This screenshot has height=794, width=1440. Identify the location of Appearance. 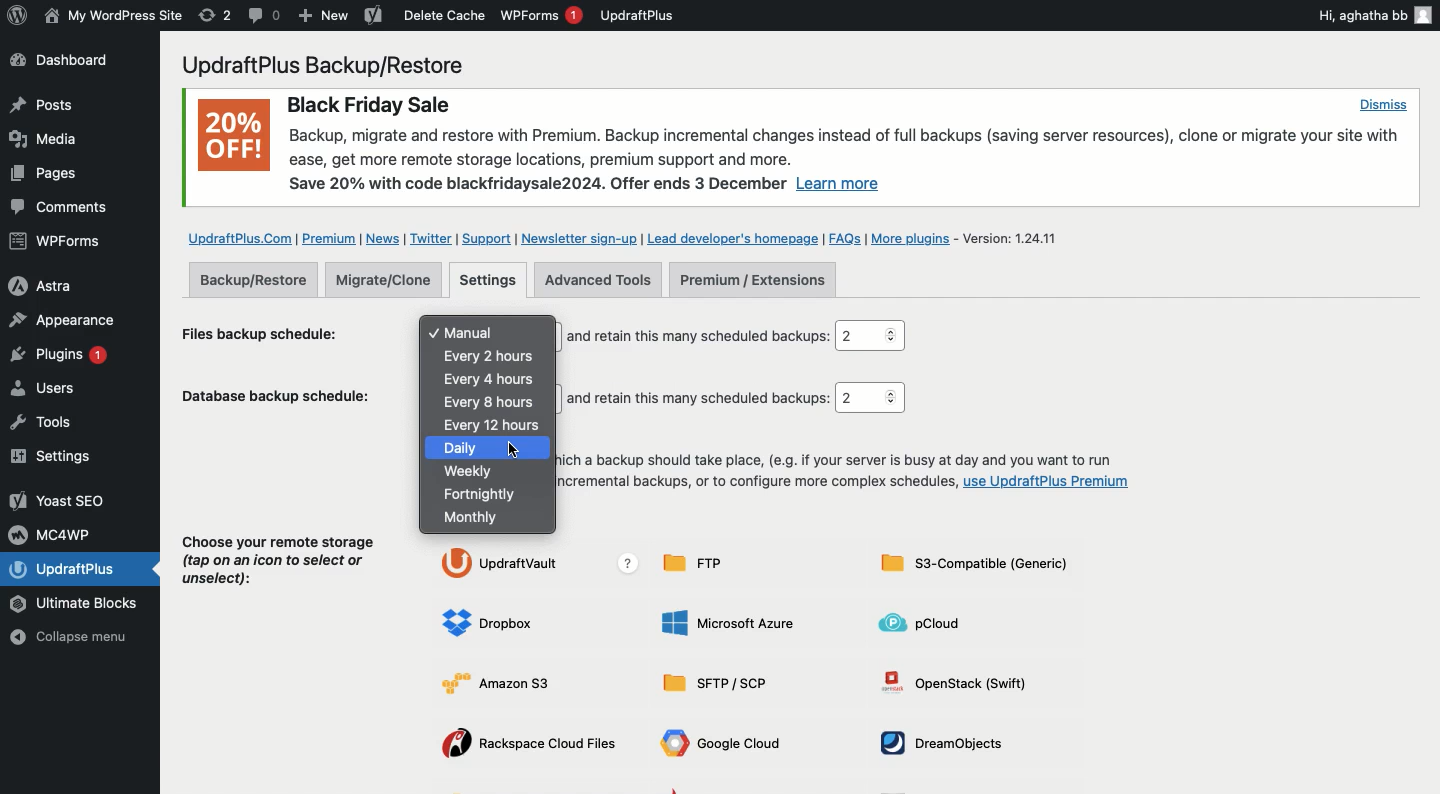
(62, 319).